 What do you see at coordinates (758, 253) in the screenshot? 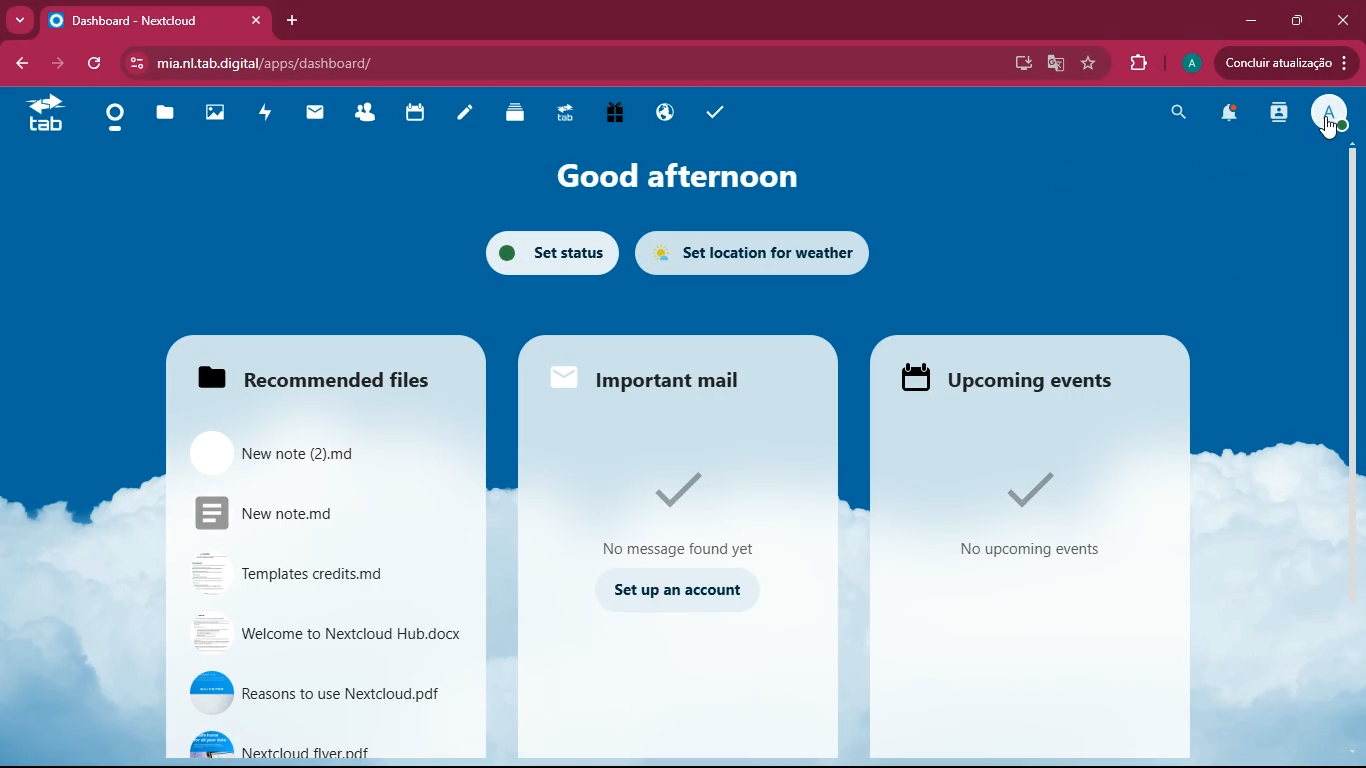
I see `set location` at bounding box center [758, 253].